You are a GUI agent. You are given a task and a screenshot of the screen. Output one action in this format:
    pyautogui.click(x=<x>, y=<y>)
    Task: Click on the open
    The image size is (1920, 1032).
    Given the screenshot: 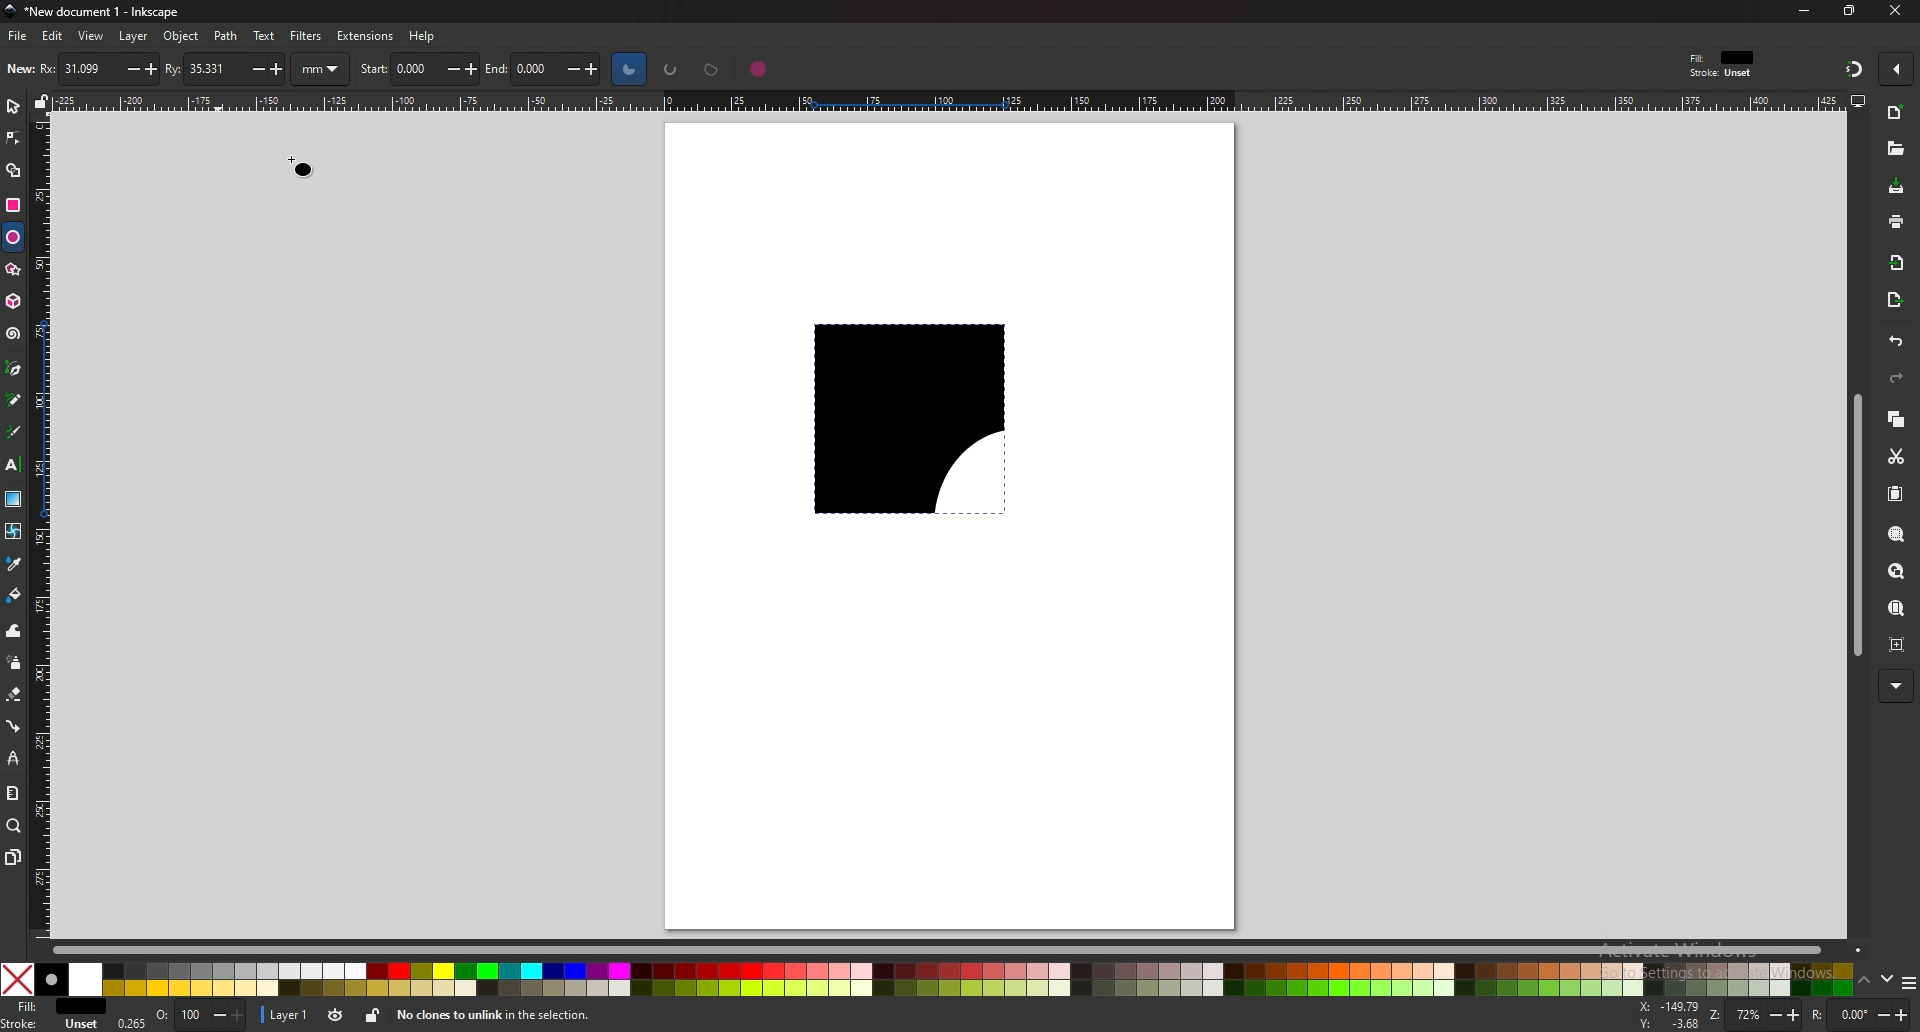 What is the action you would take?
    pyautogui.click(x=1894, y=148)
    